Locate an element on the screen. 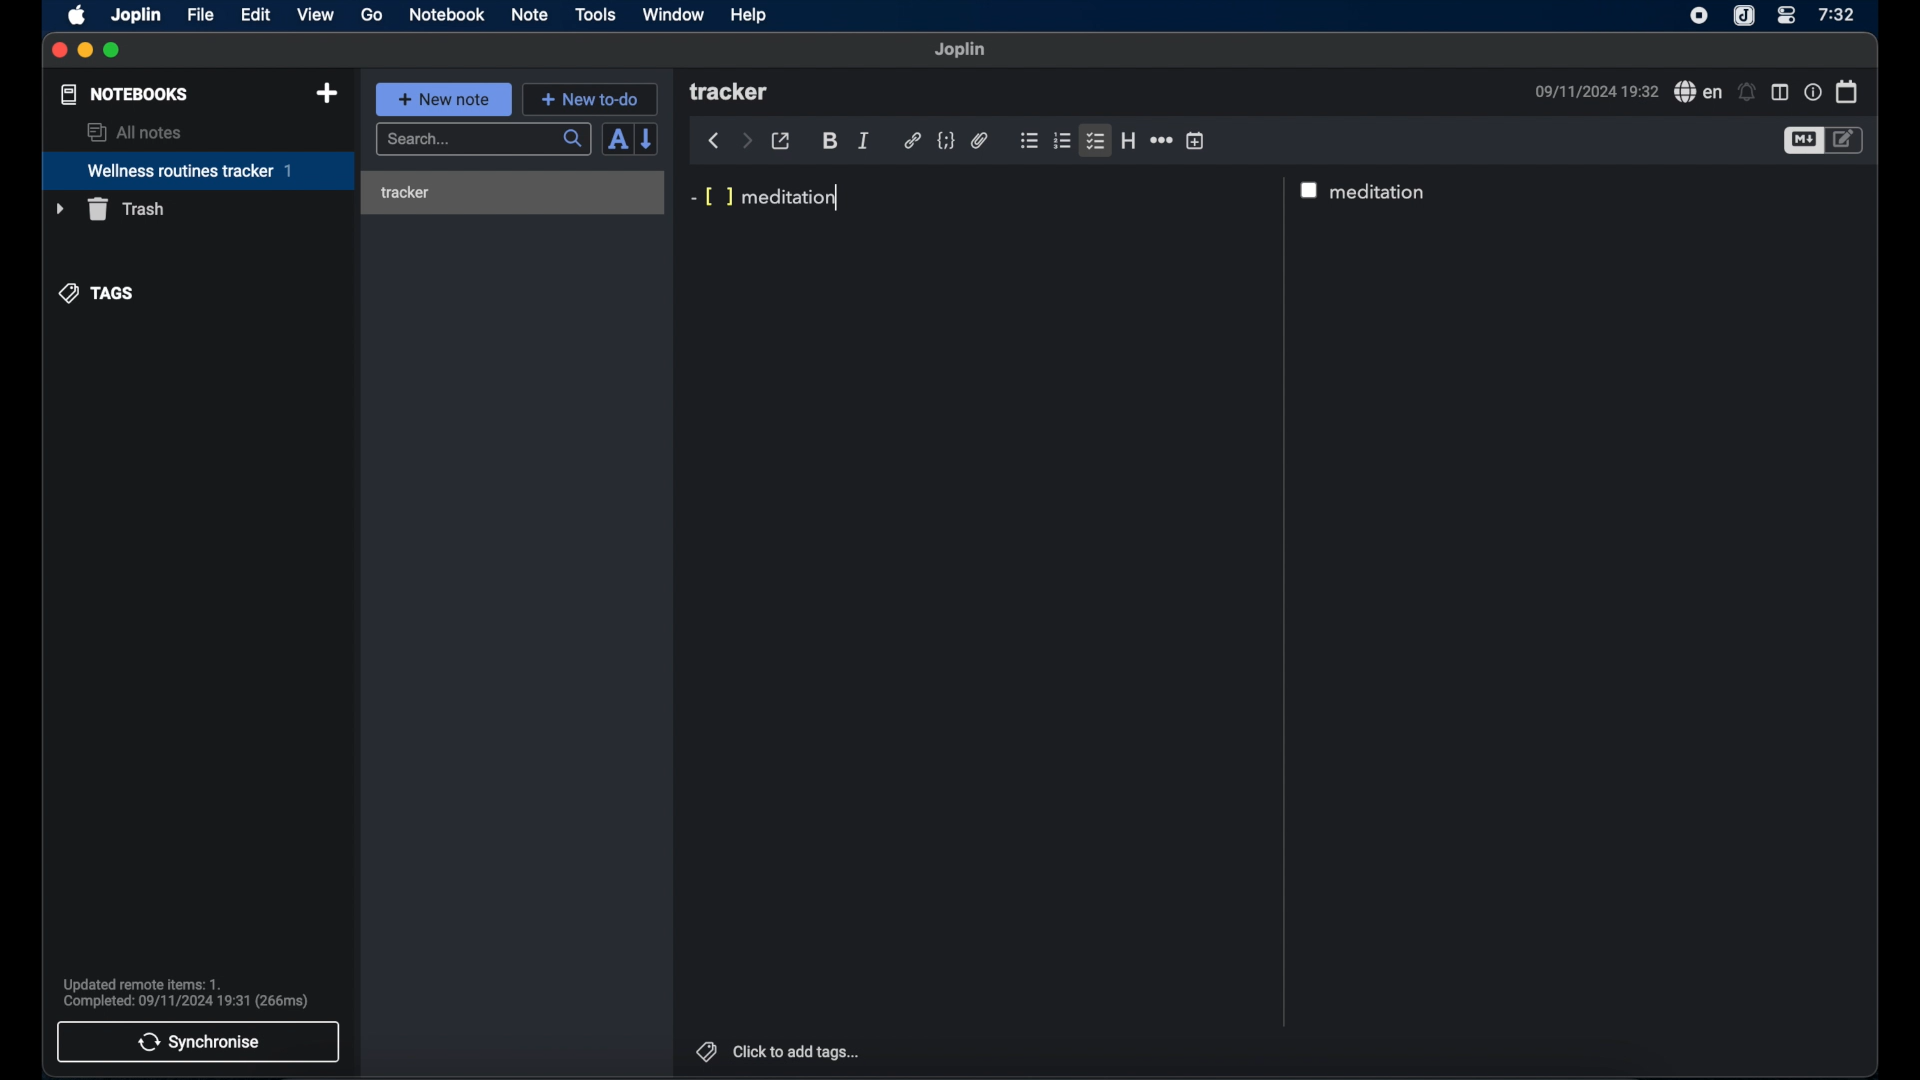  toggle editor is located at coordinates (1848, 141).